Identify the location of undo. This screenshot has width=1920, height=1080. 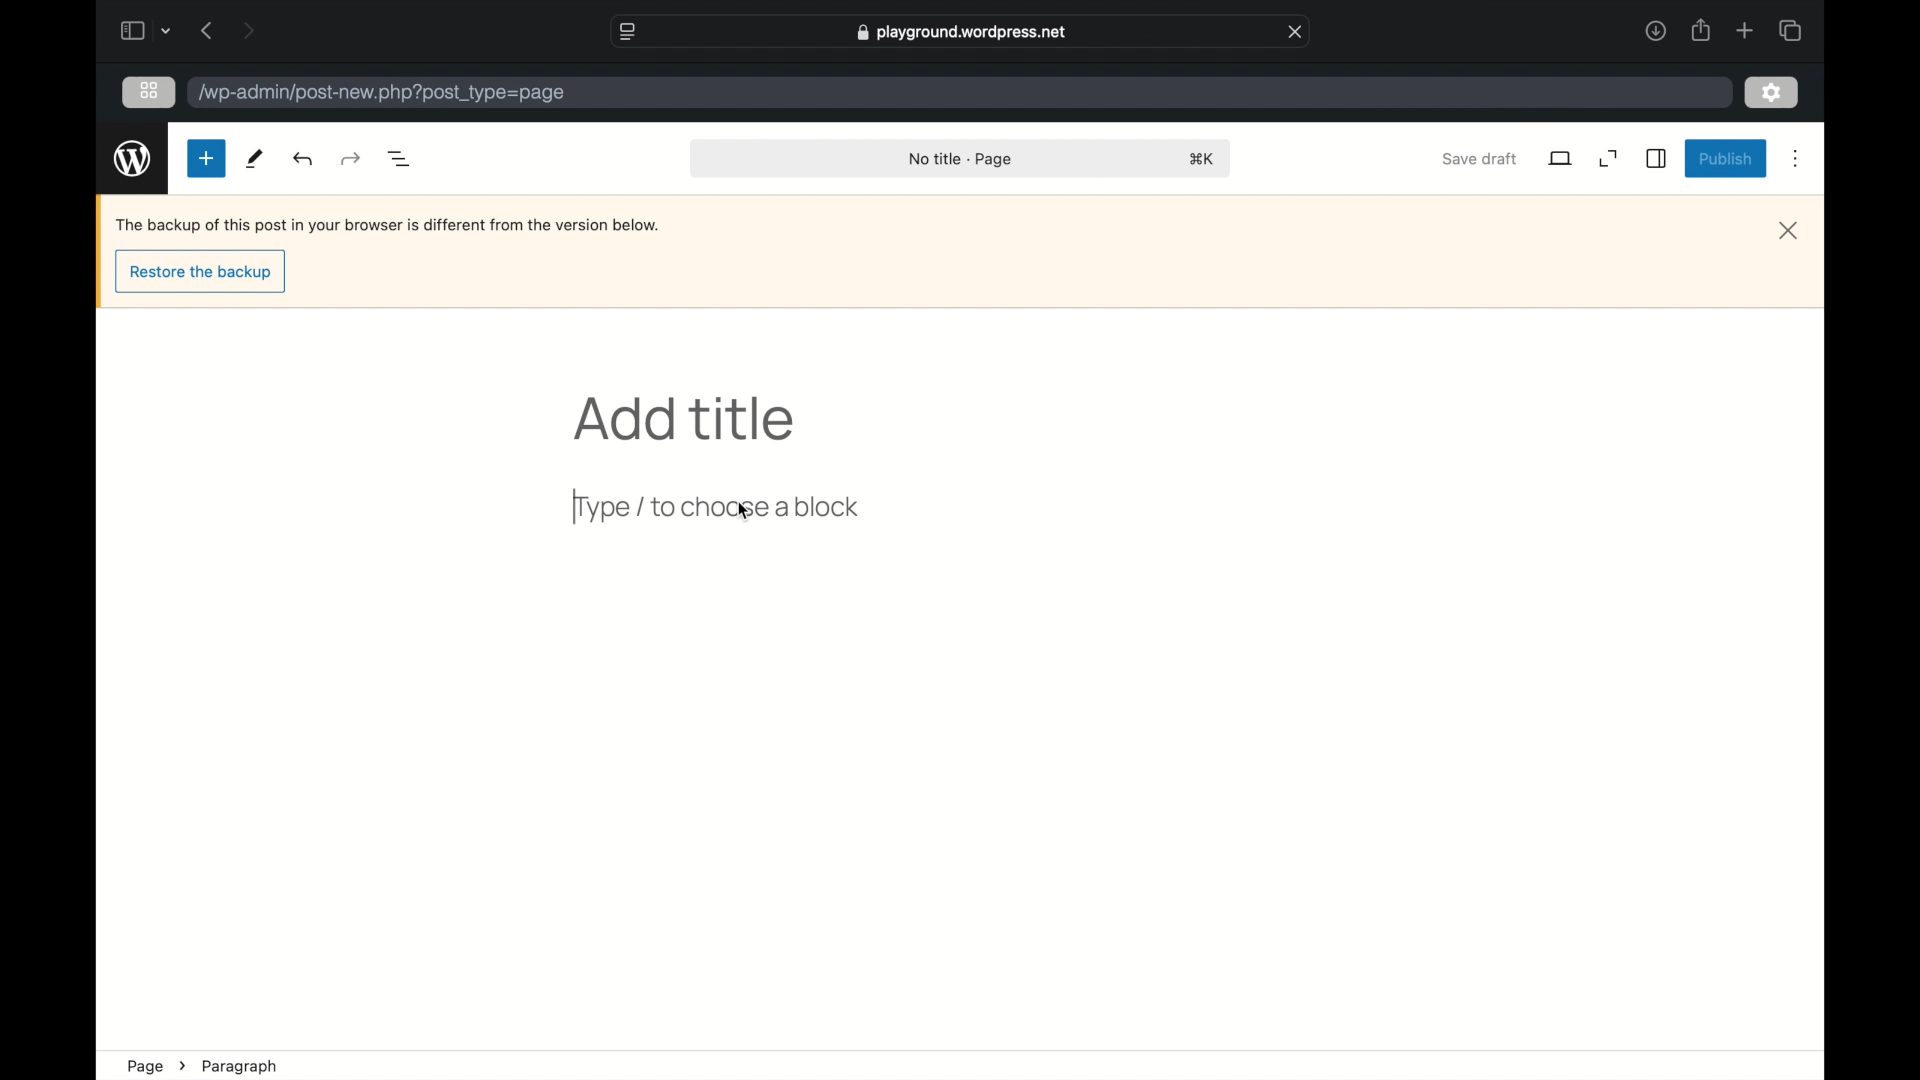
(352, 158).